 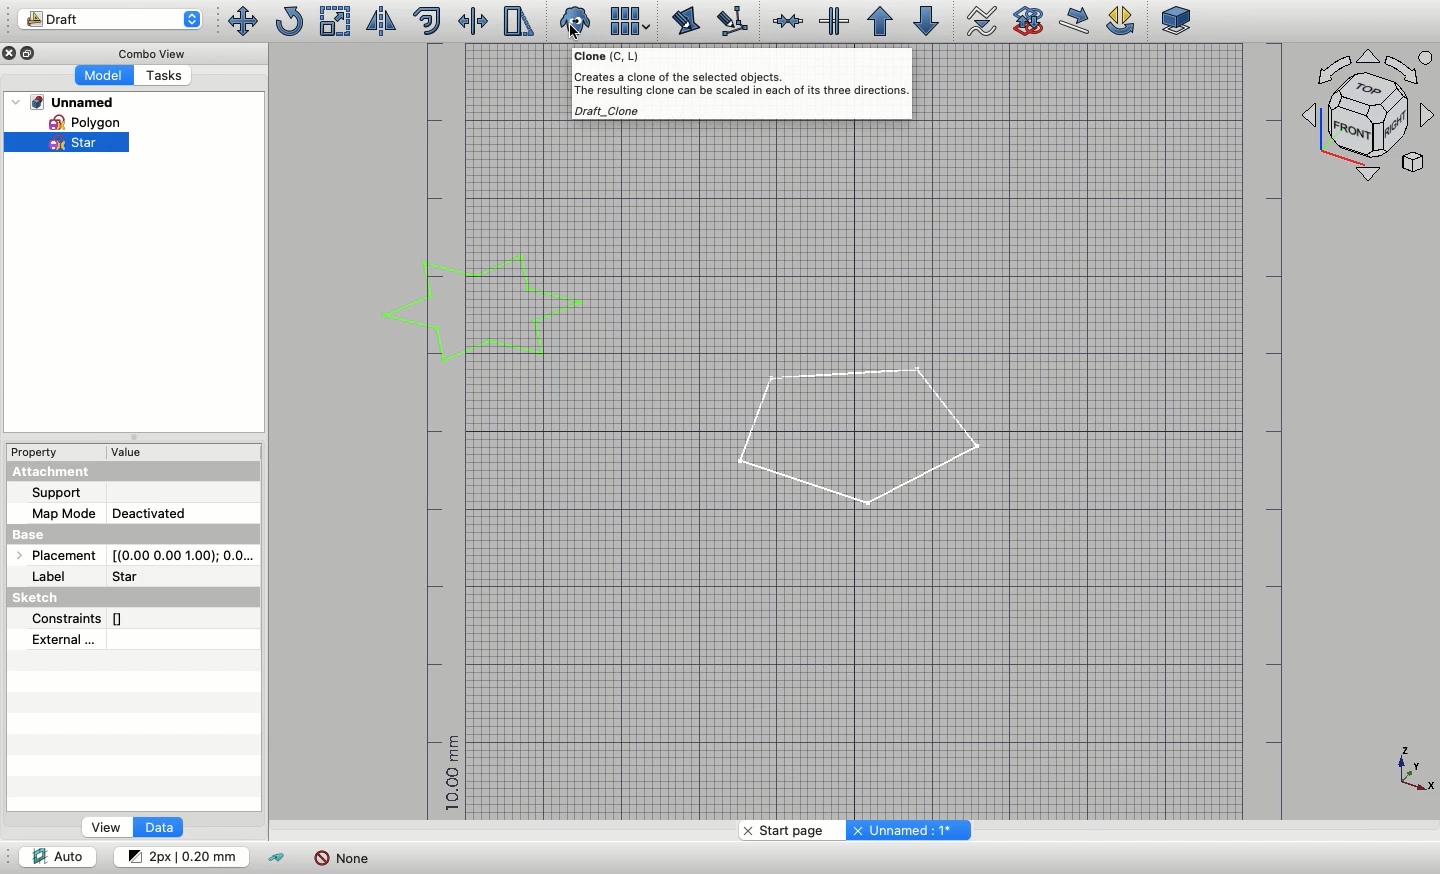 What do you see at coordinates (31, 53) in the screenshot?
I see `Collapse` at bounding box center [31, 53].